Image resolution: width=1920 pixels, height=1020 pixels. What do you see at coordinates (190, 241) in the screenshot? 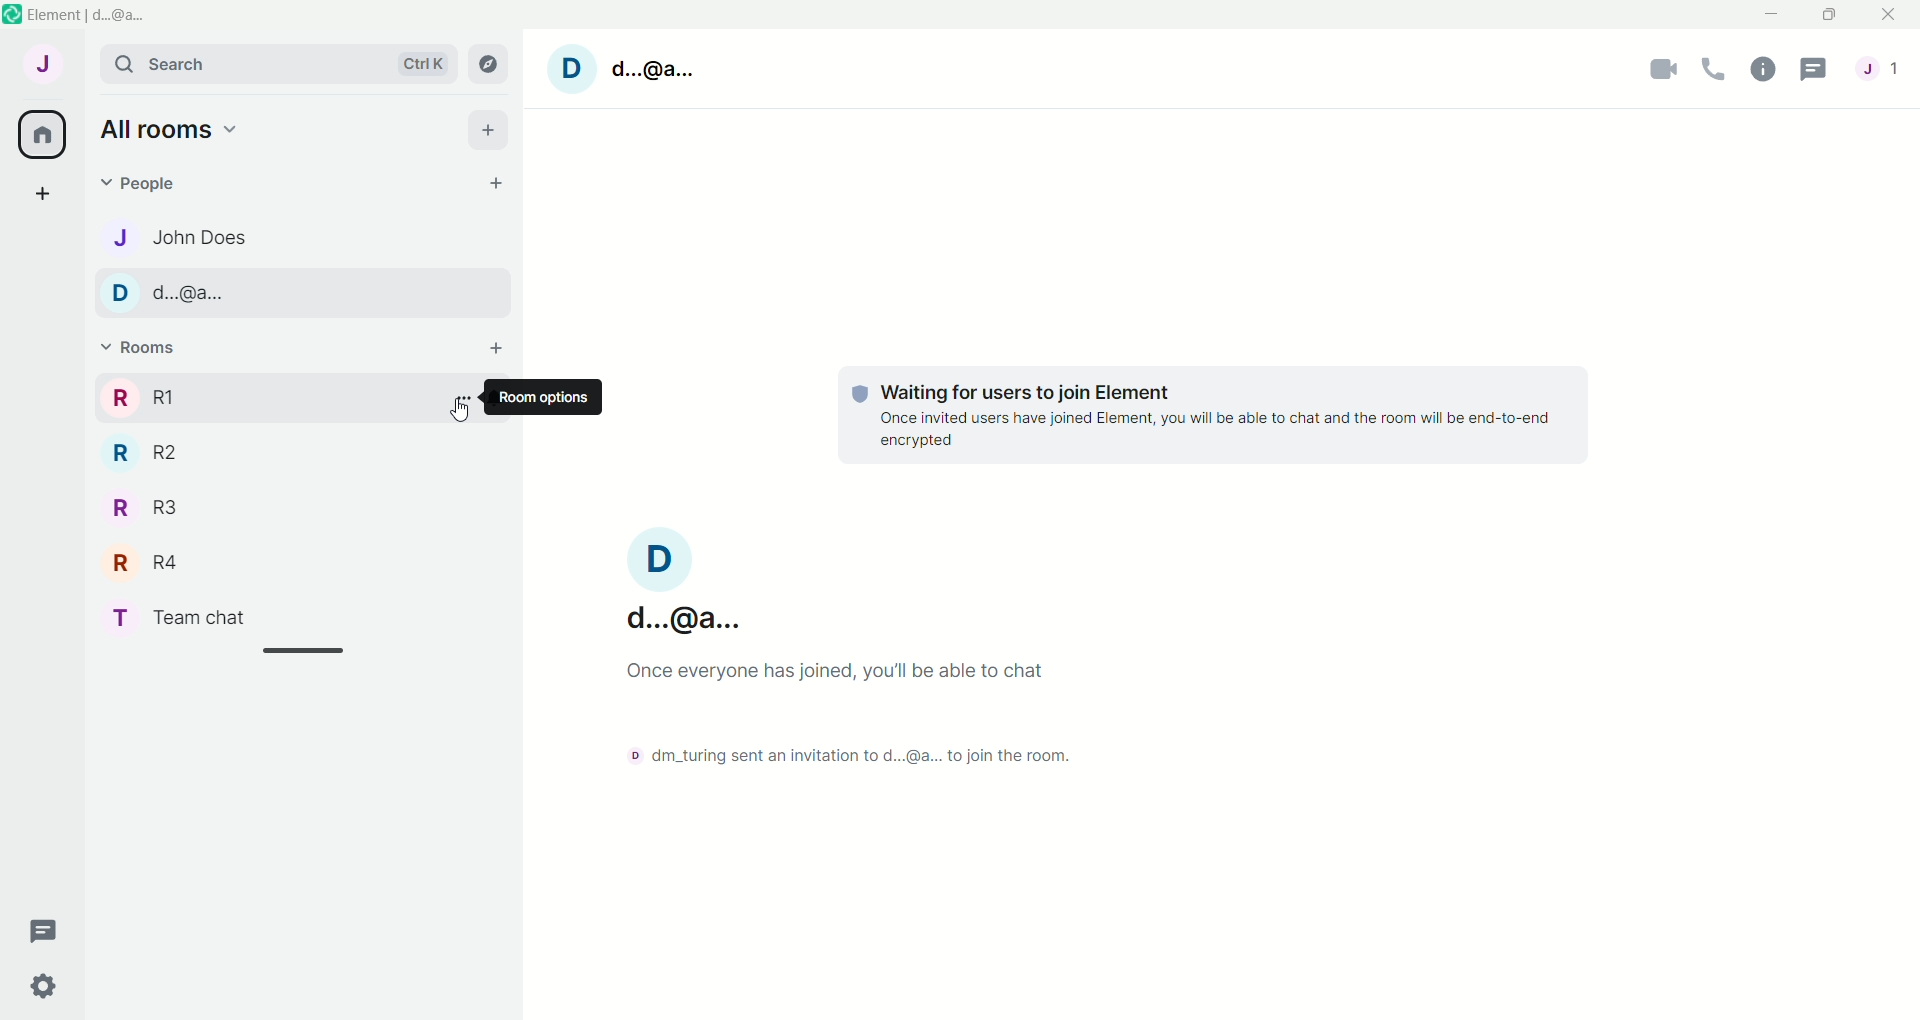
I see `J John Does` at bounding box center [190, 241].